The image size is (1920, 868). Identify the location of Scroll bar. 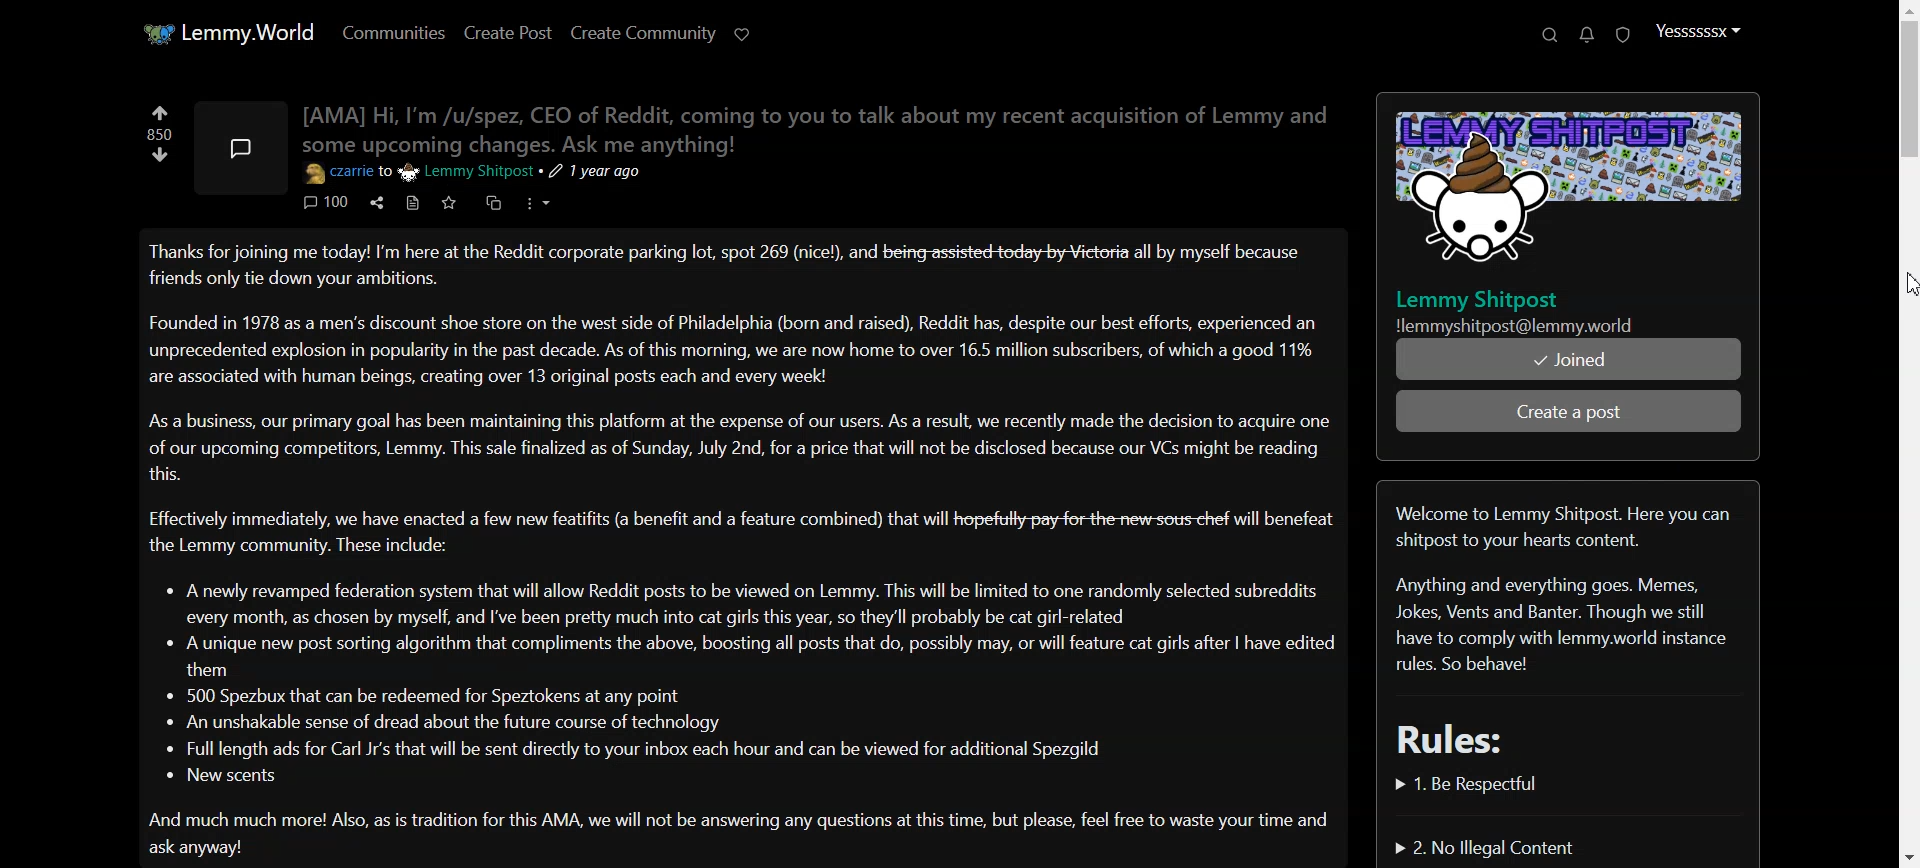
(1906, 434).